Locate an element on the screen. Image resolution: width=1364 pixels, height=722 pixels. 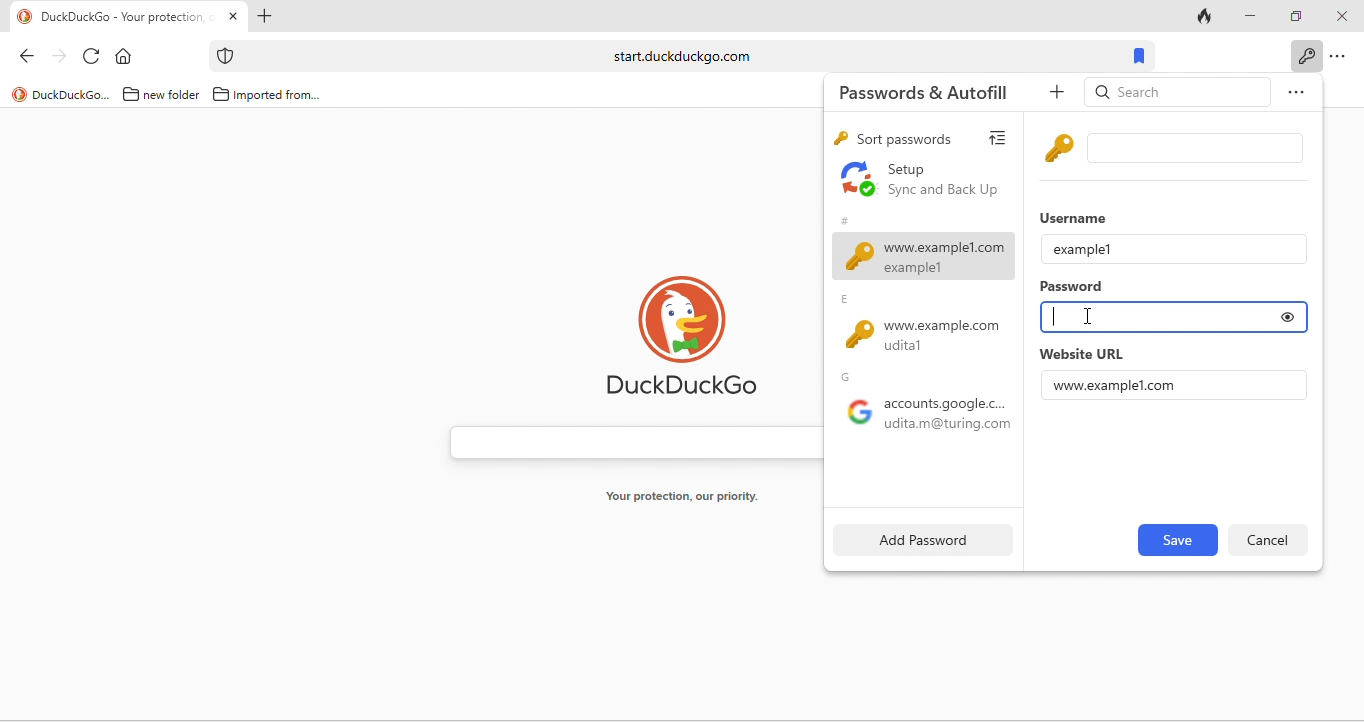
passwords and autofill is located at coordinates (936, 91).